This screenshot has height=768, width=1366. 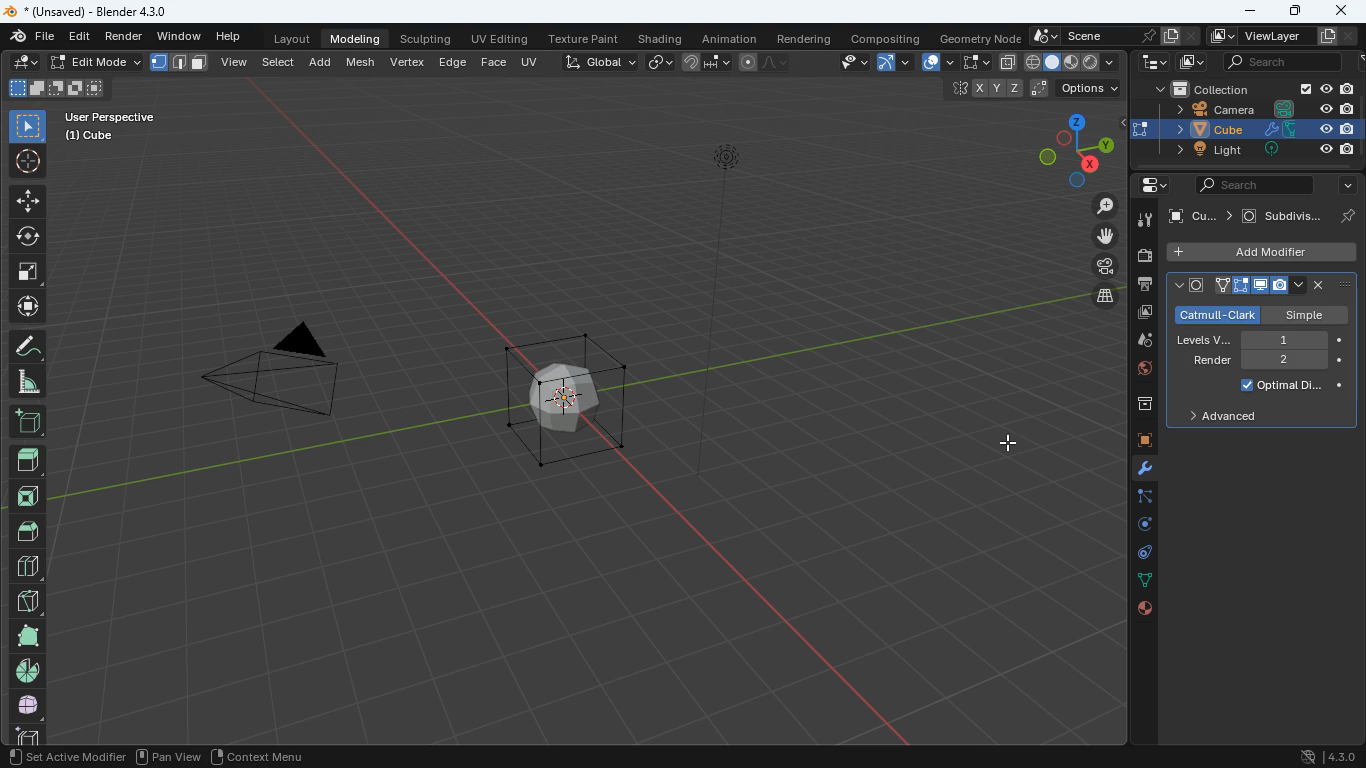 I want to click on user perspective, so click(x=108, y=126).